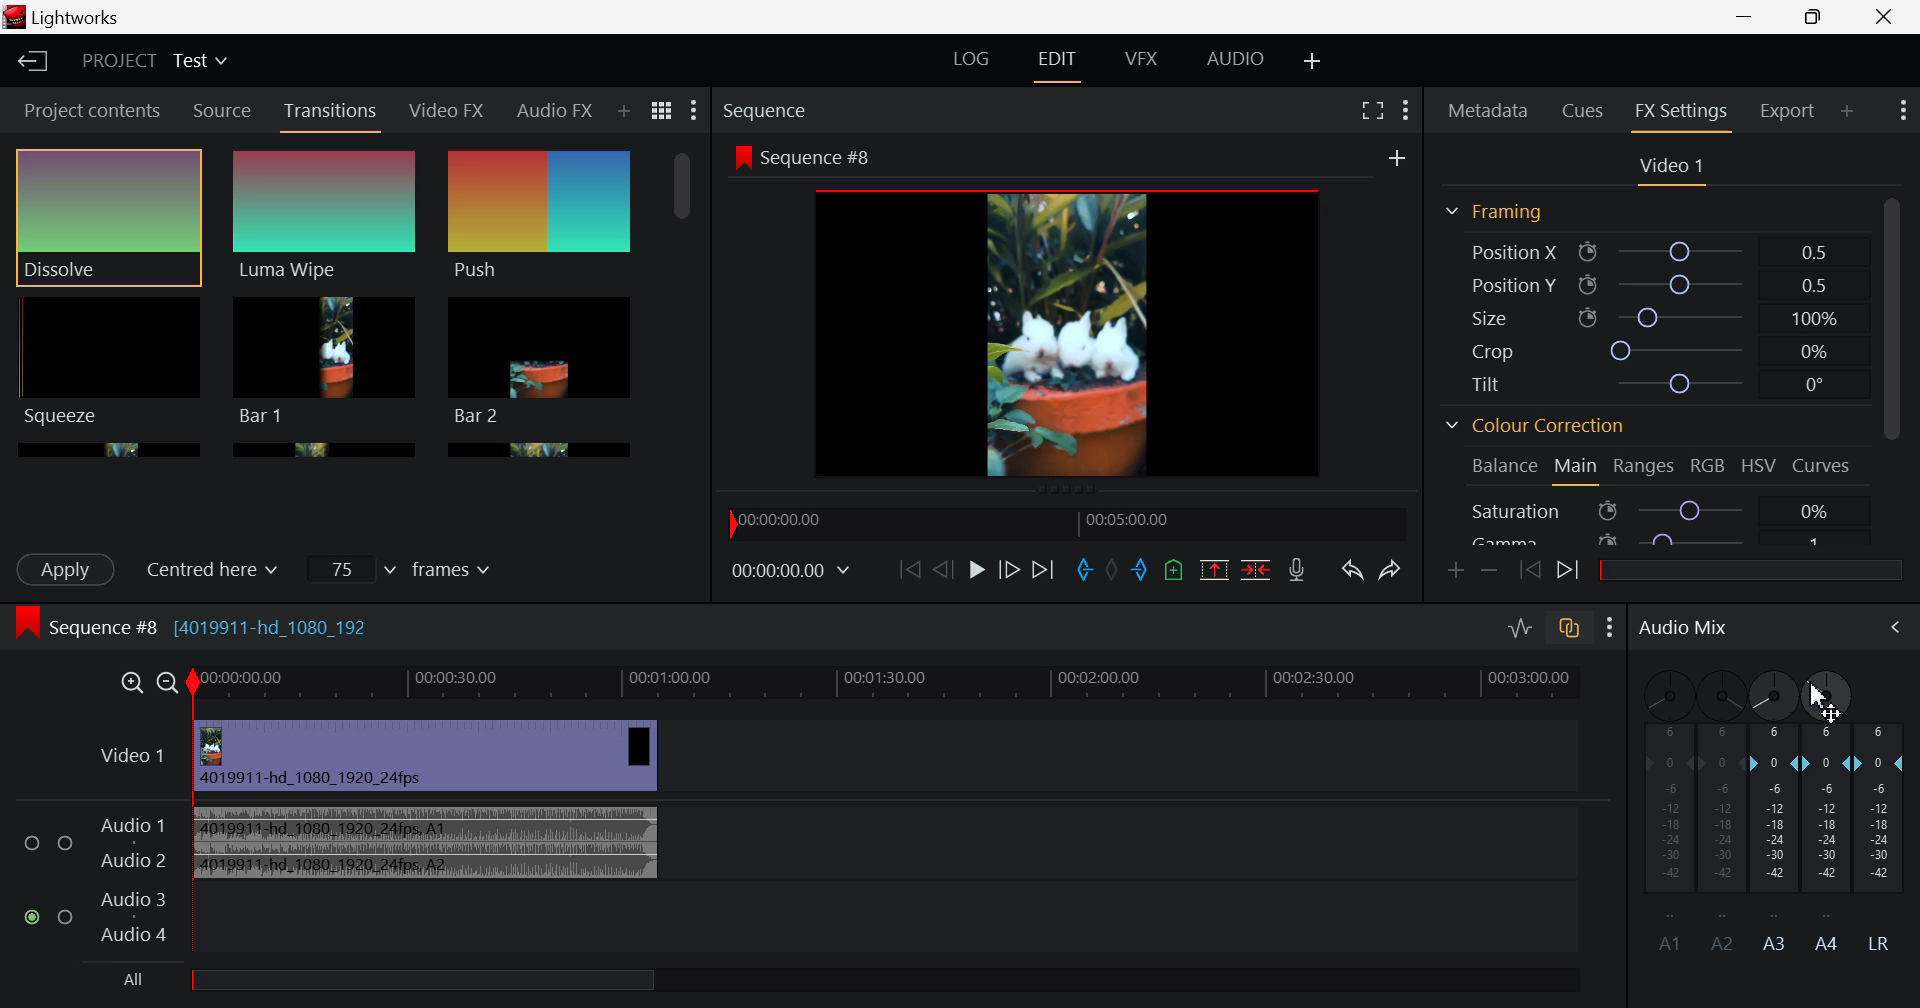 This screenshot has height=1008, width=1920. Describe the element at coordinates (1526, 567) in the screenshot. I see `Previous keyframe` at that location.